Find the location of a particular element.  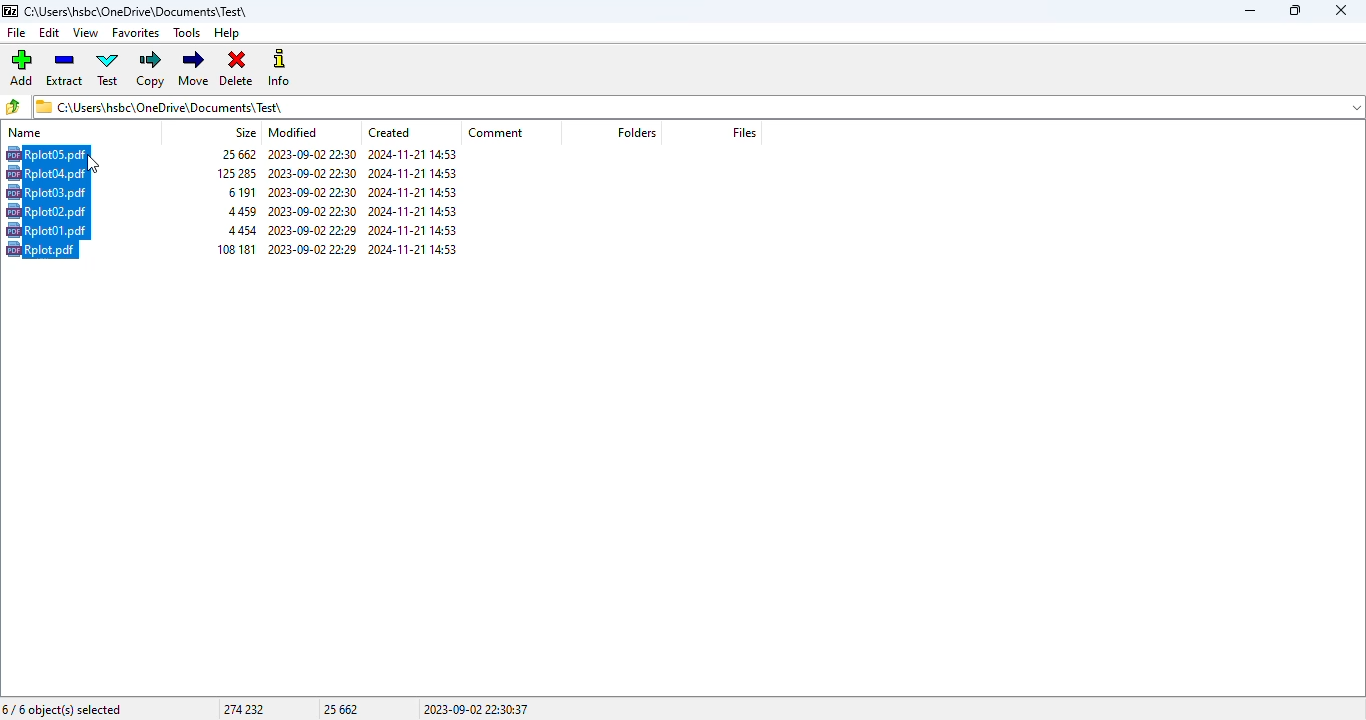

folders is located at coordinates (636, 133).